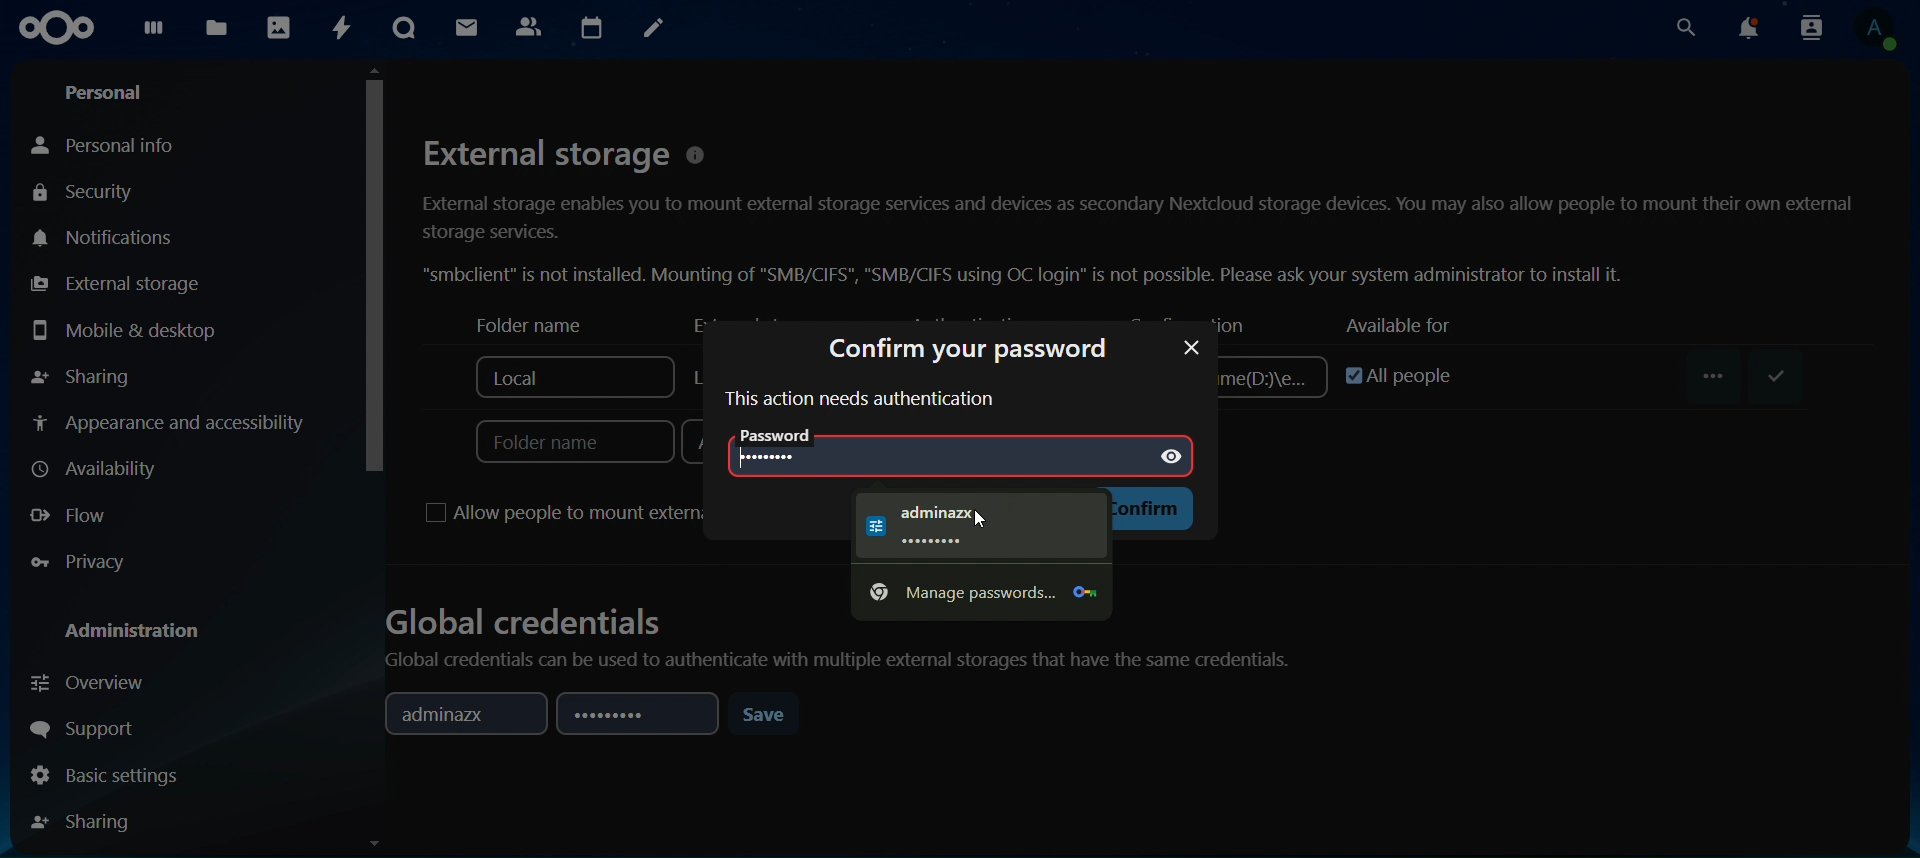 This screenshot has height=858, width=1920. I want to click on ........, so click(780, 454).